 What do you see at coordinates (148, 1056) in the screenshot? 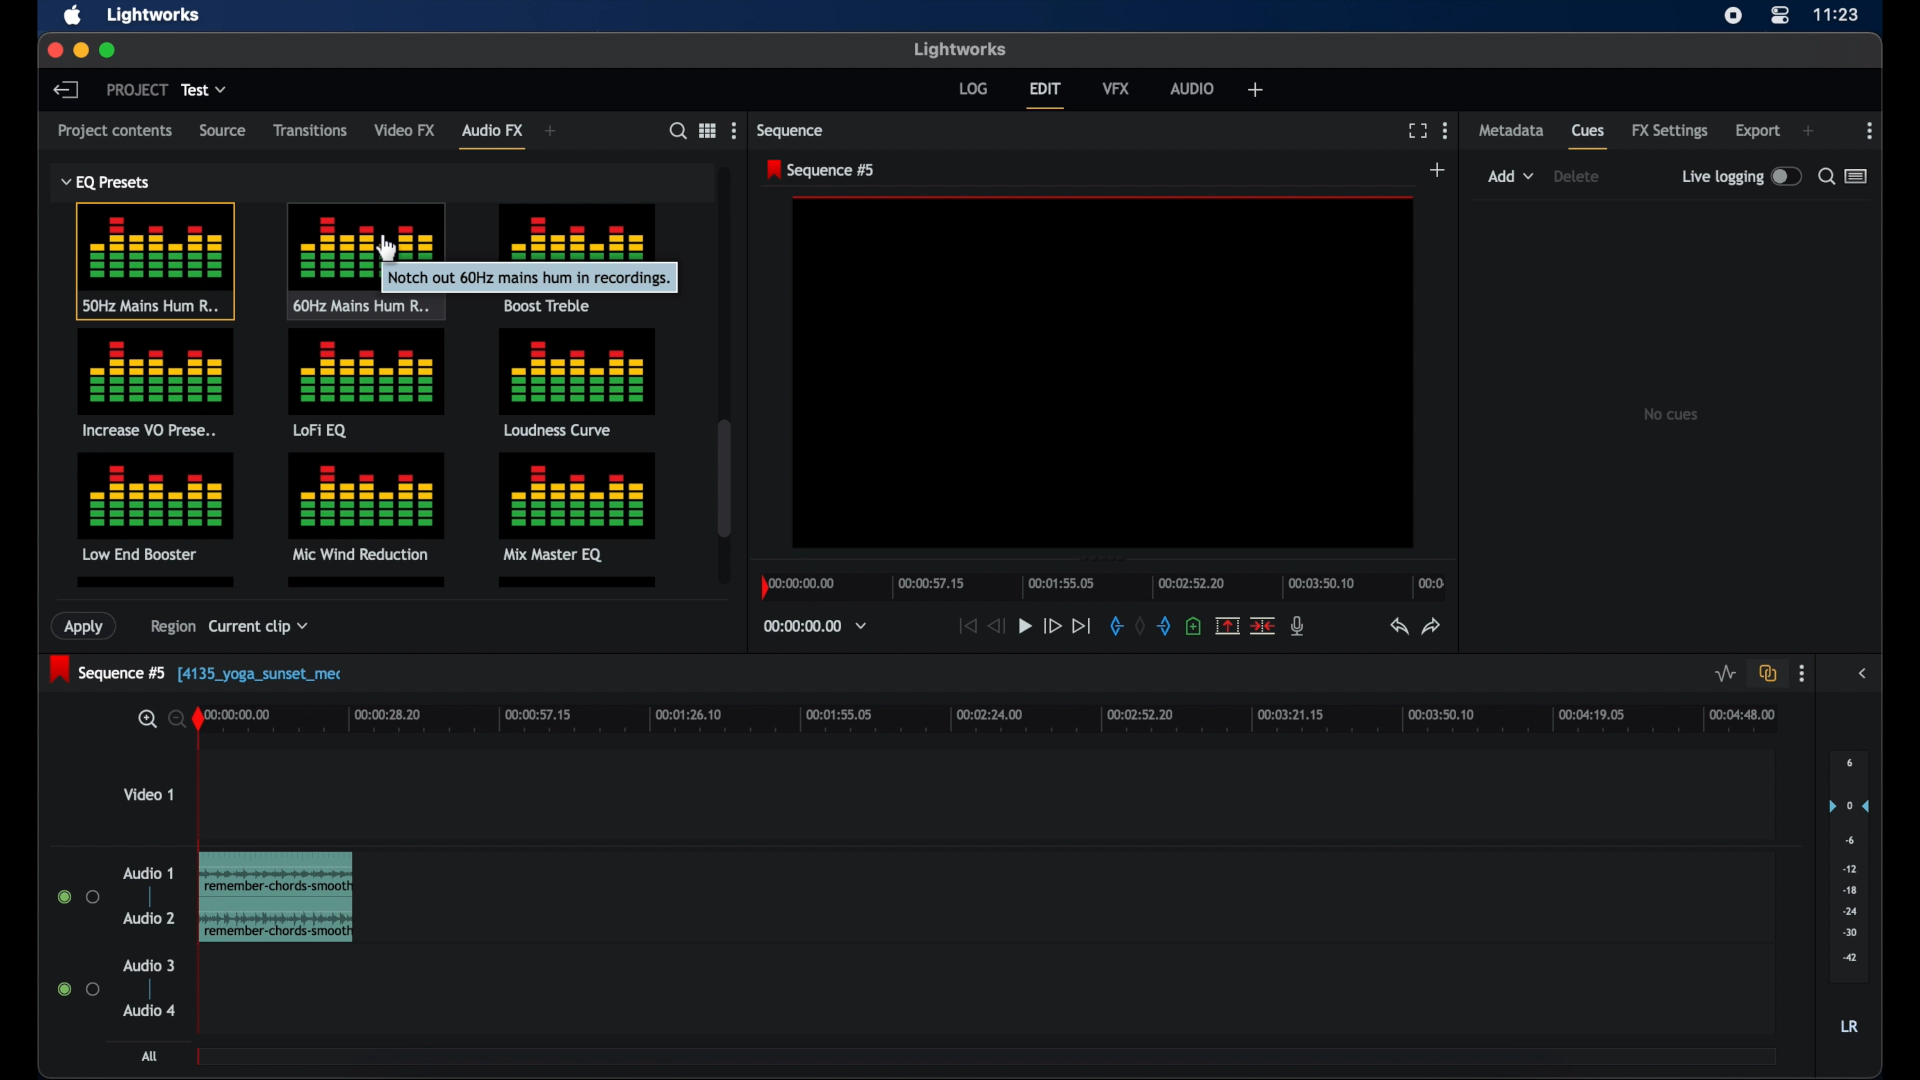
I see `all` at bounding box center [148, 1056].